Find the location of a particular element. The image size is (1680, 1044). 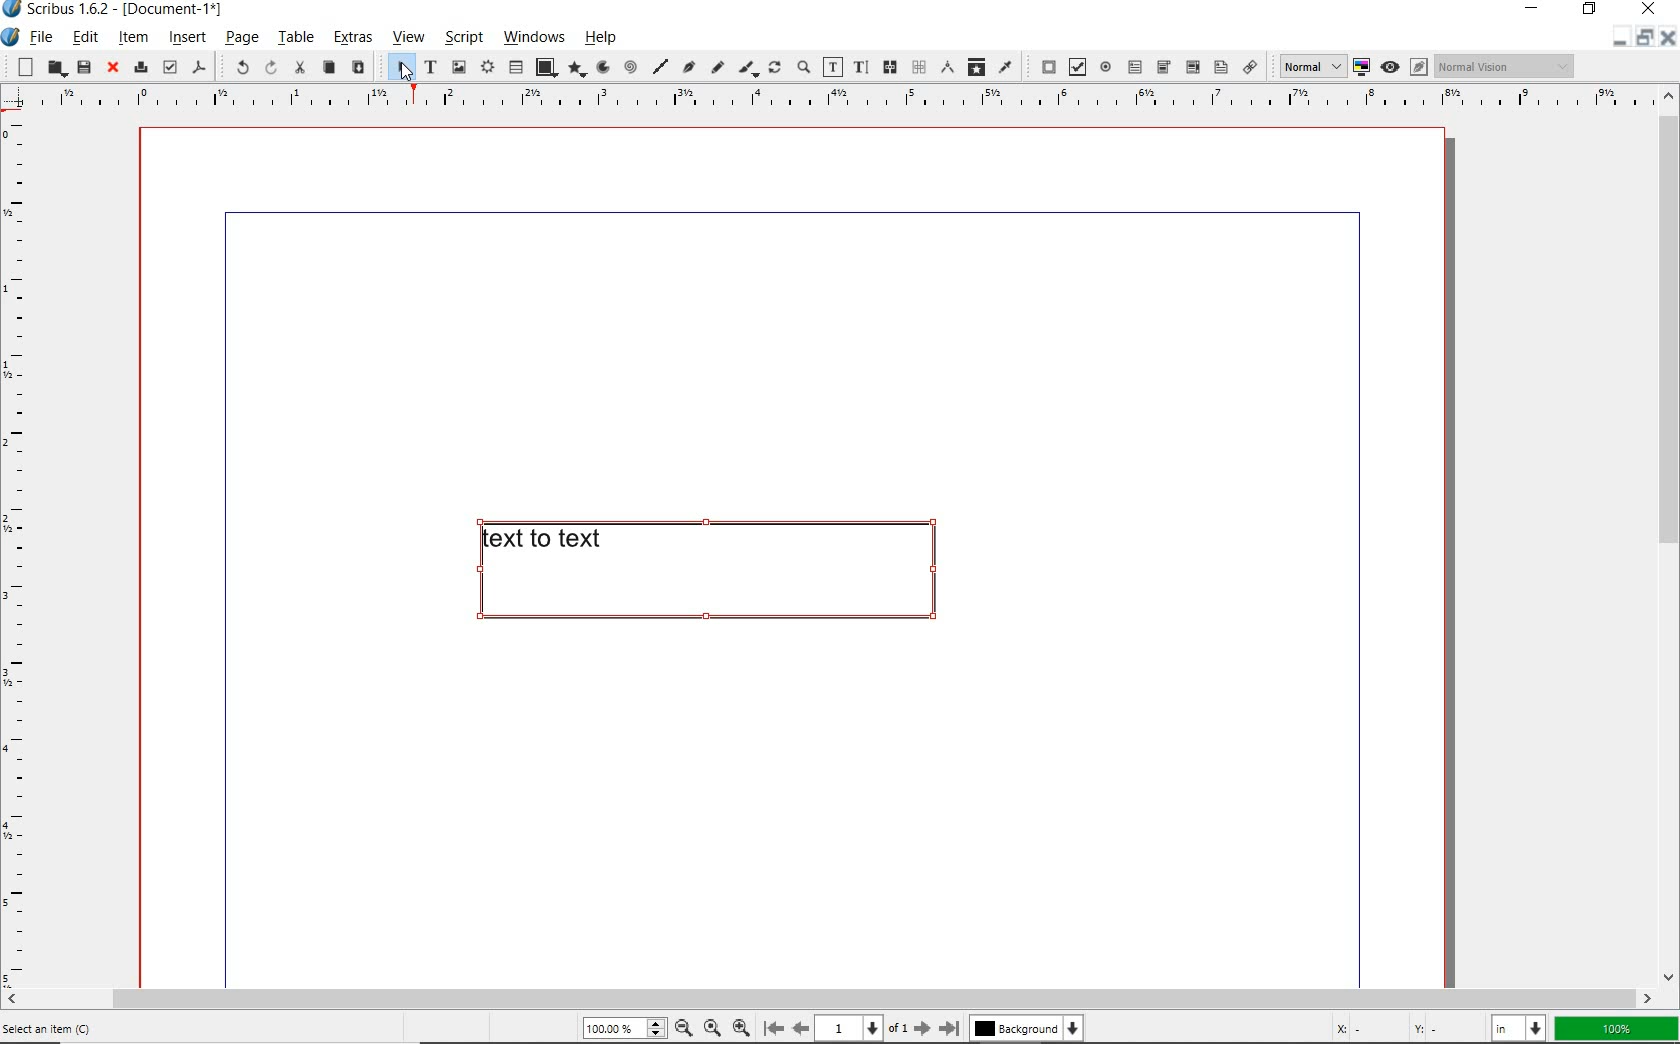

Zoom to 100% is located at coordinates (710, 1027).